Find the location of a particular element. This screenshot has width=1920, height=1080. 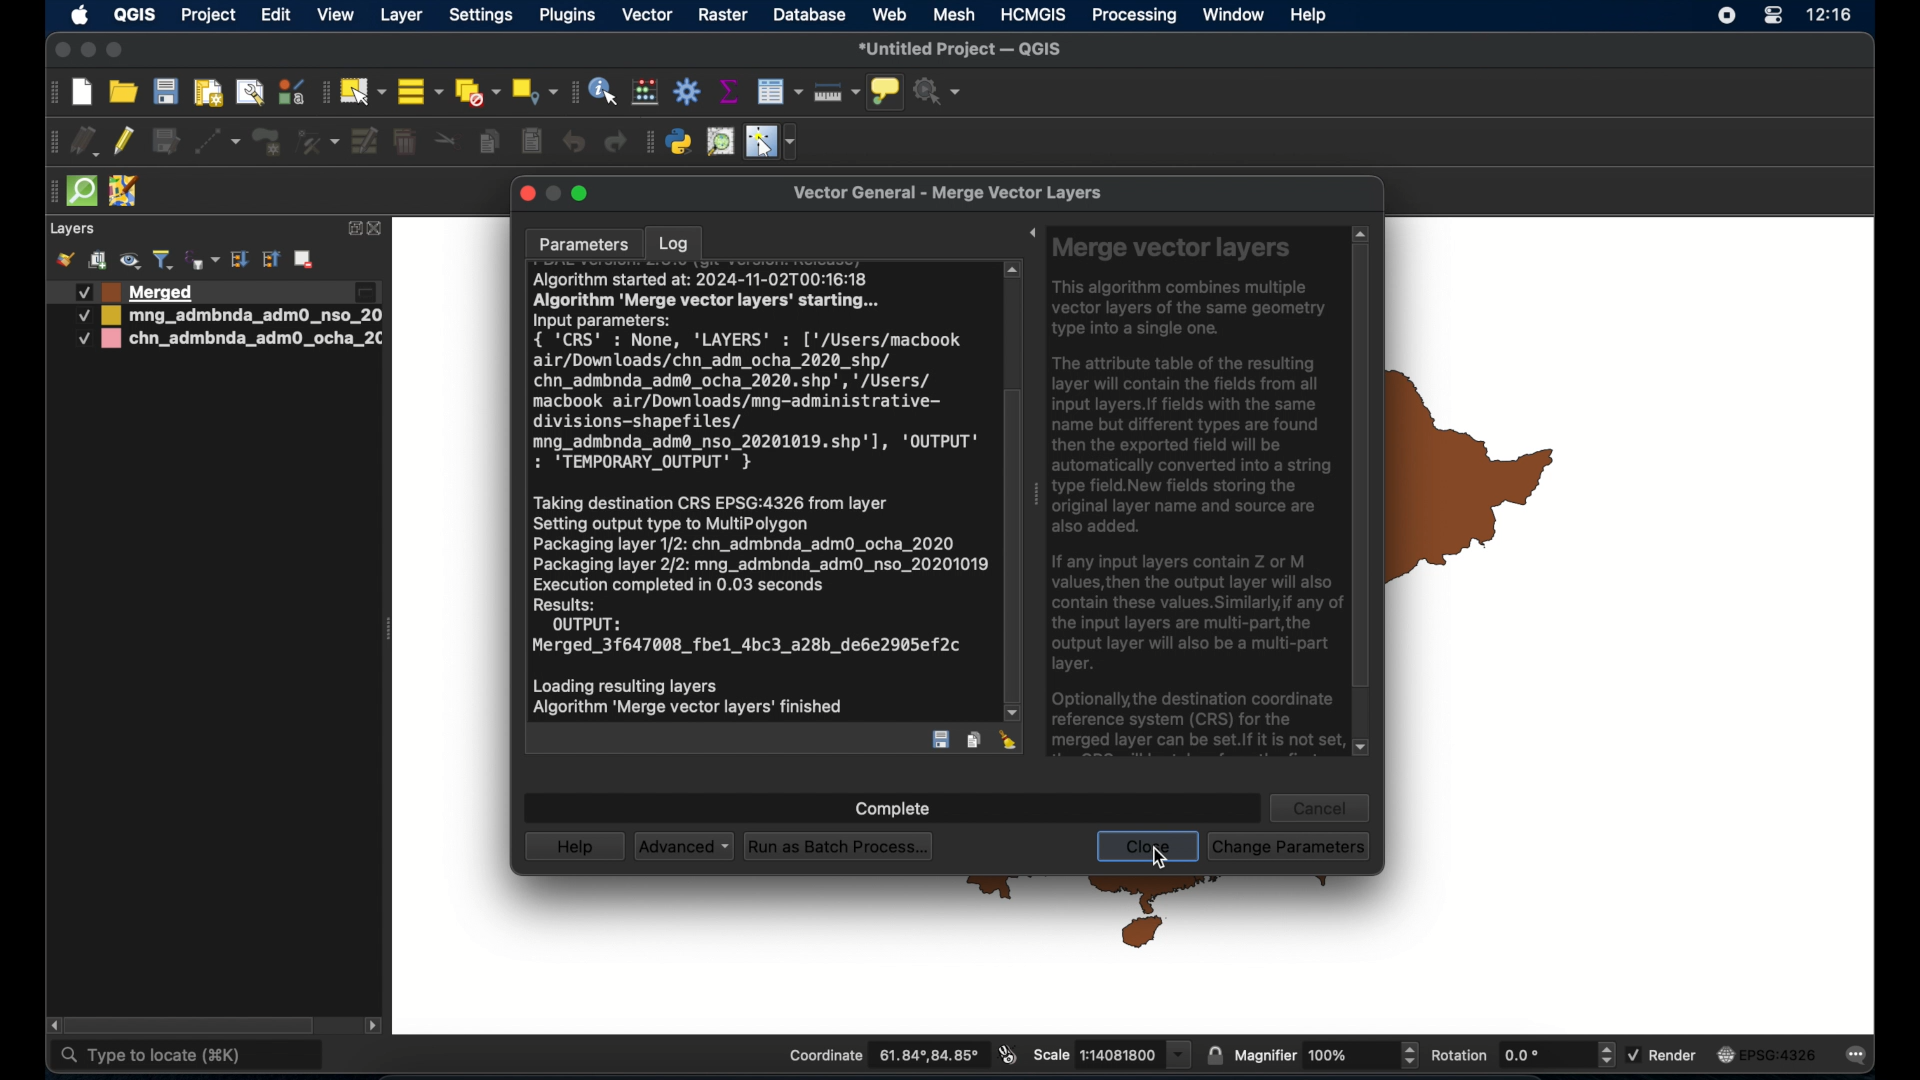

view is located at coordinates (336, 17).